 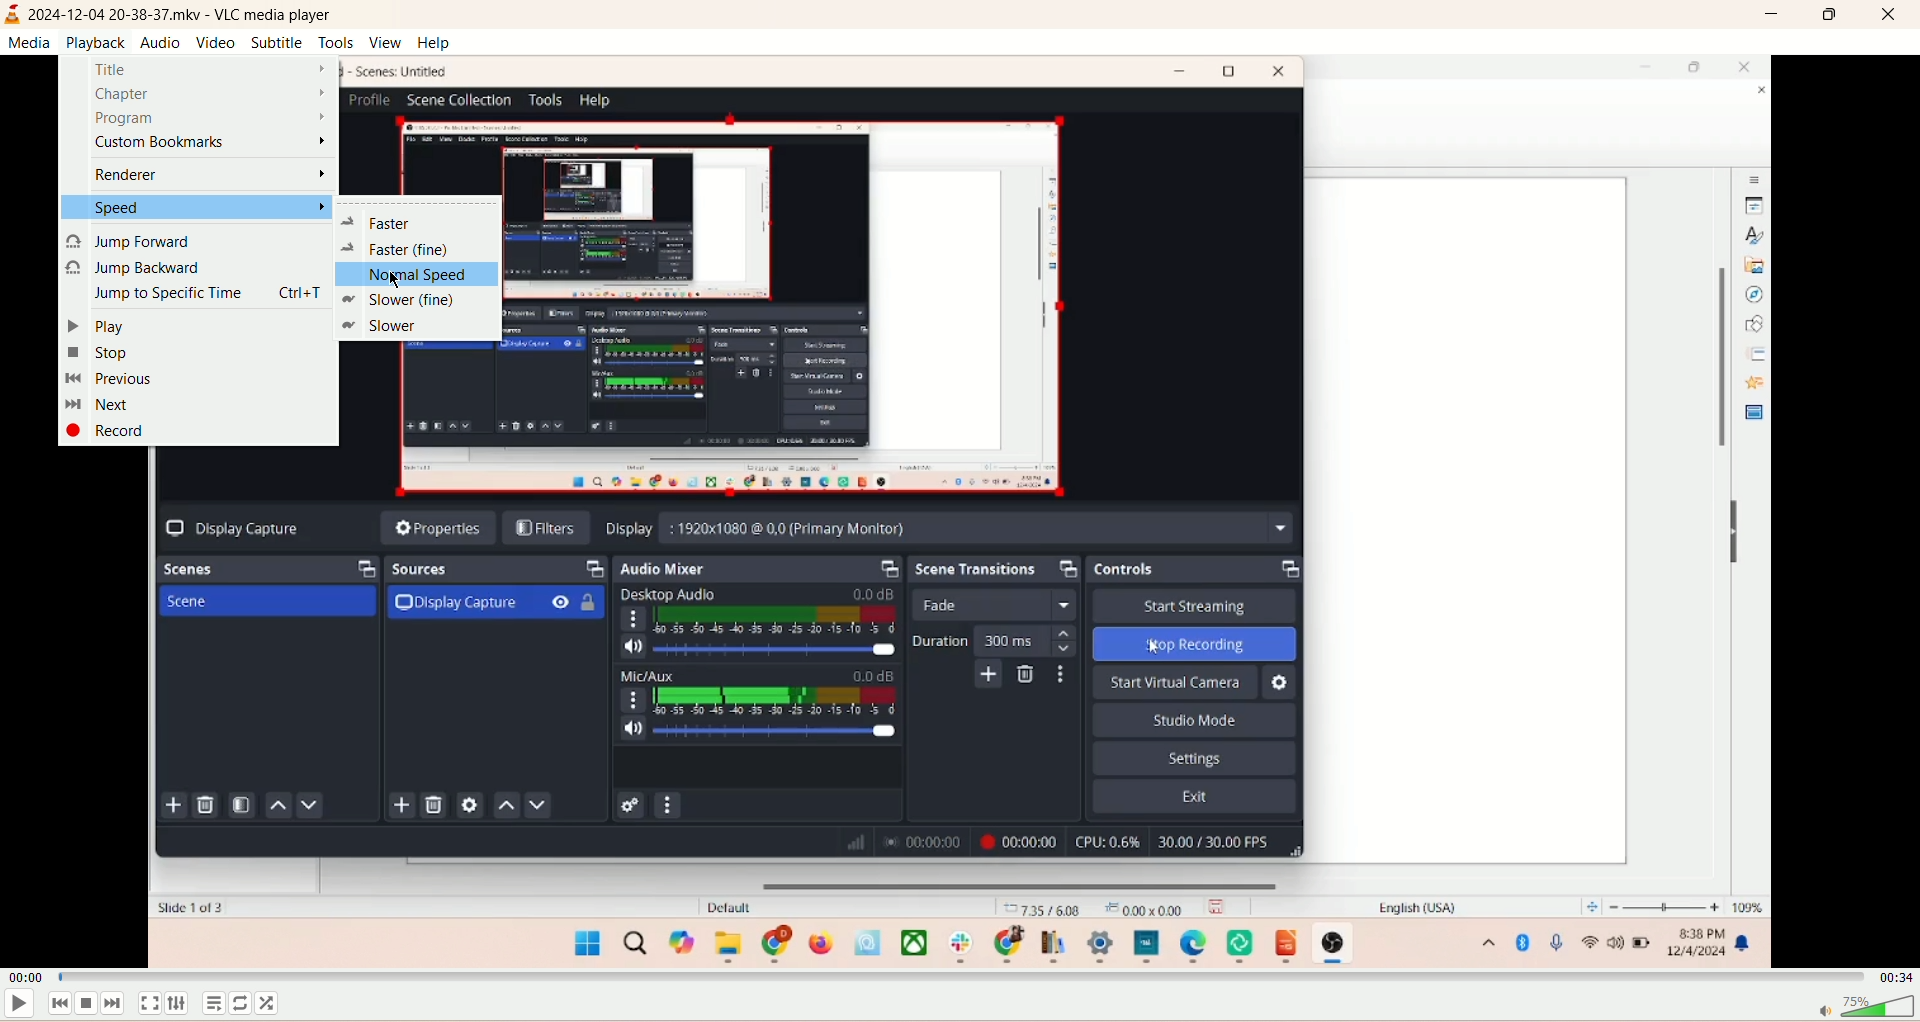 I want to click on program, so click(x=208, y=118).